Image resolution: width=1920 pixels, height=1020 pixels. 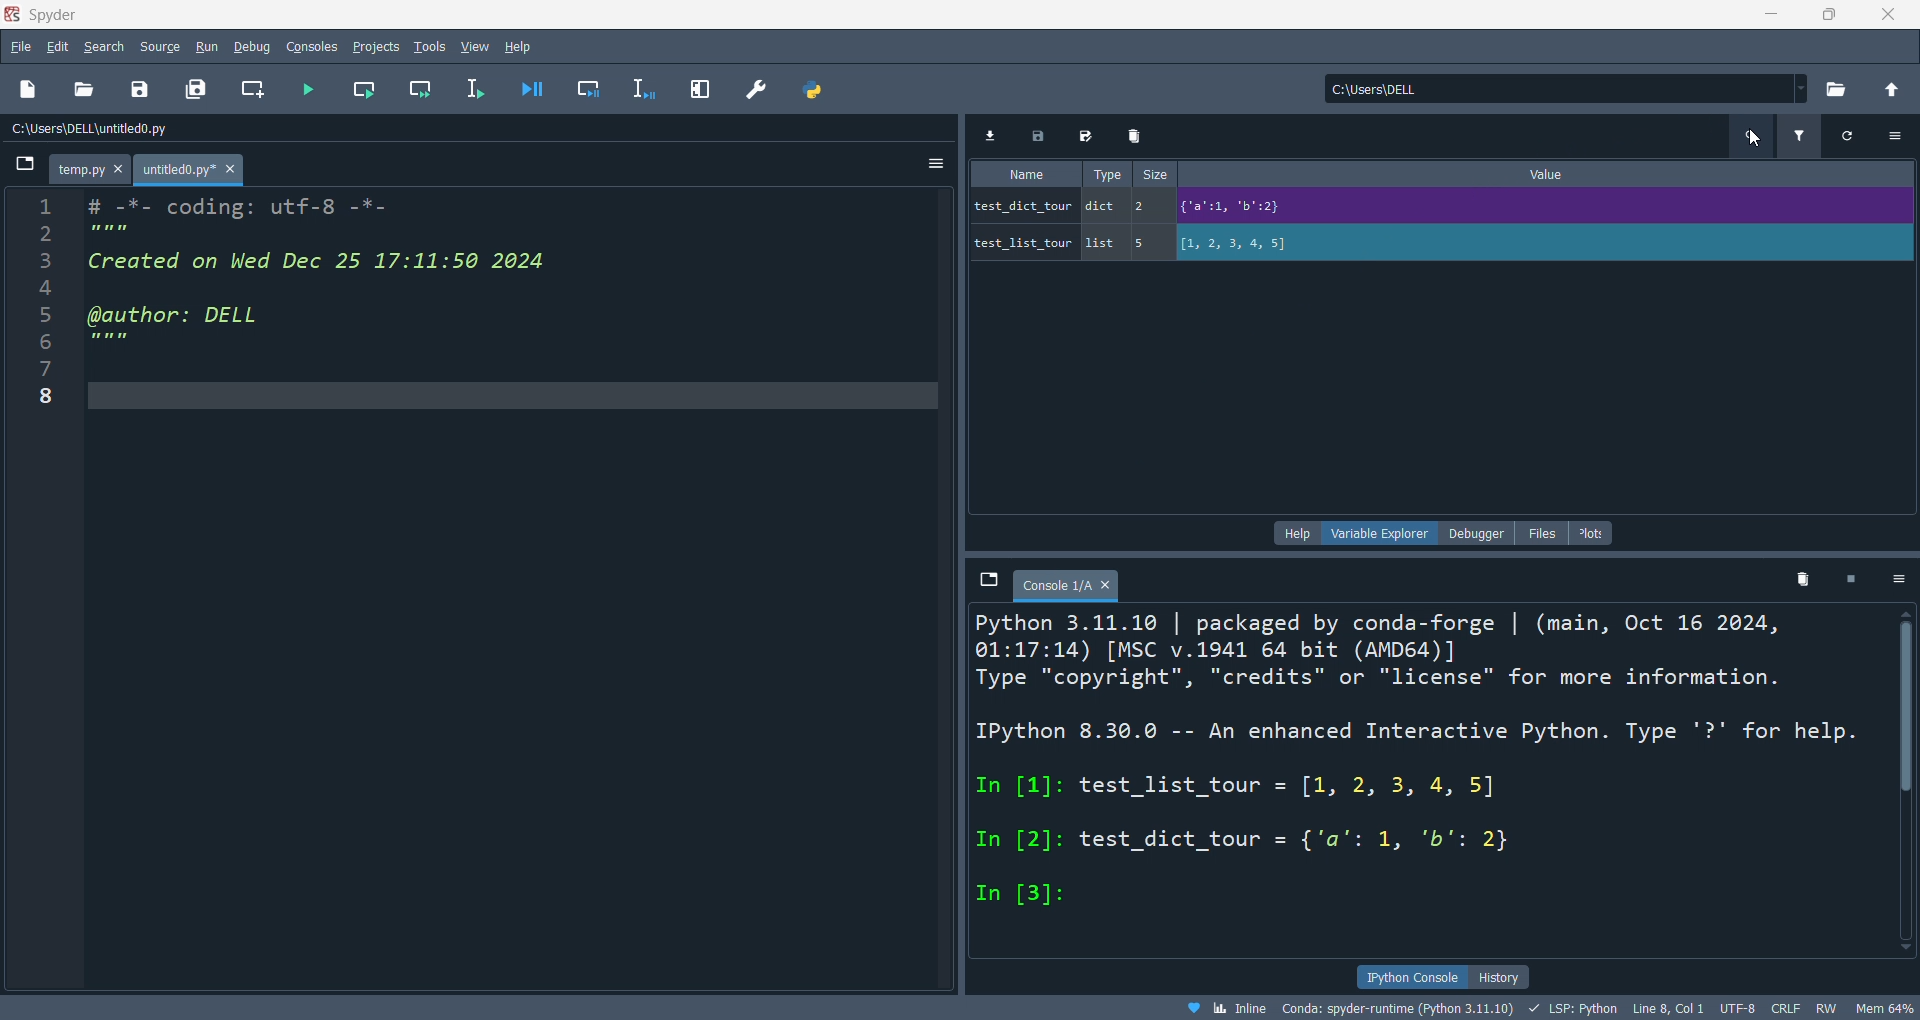 I want to click on current directory, so click(x=1556, y=90).